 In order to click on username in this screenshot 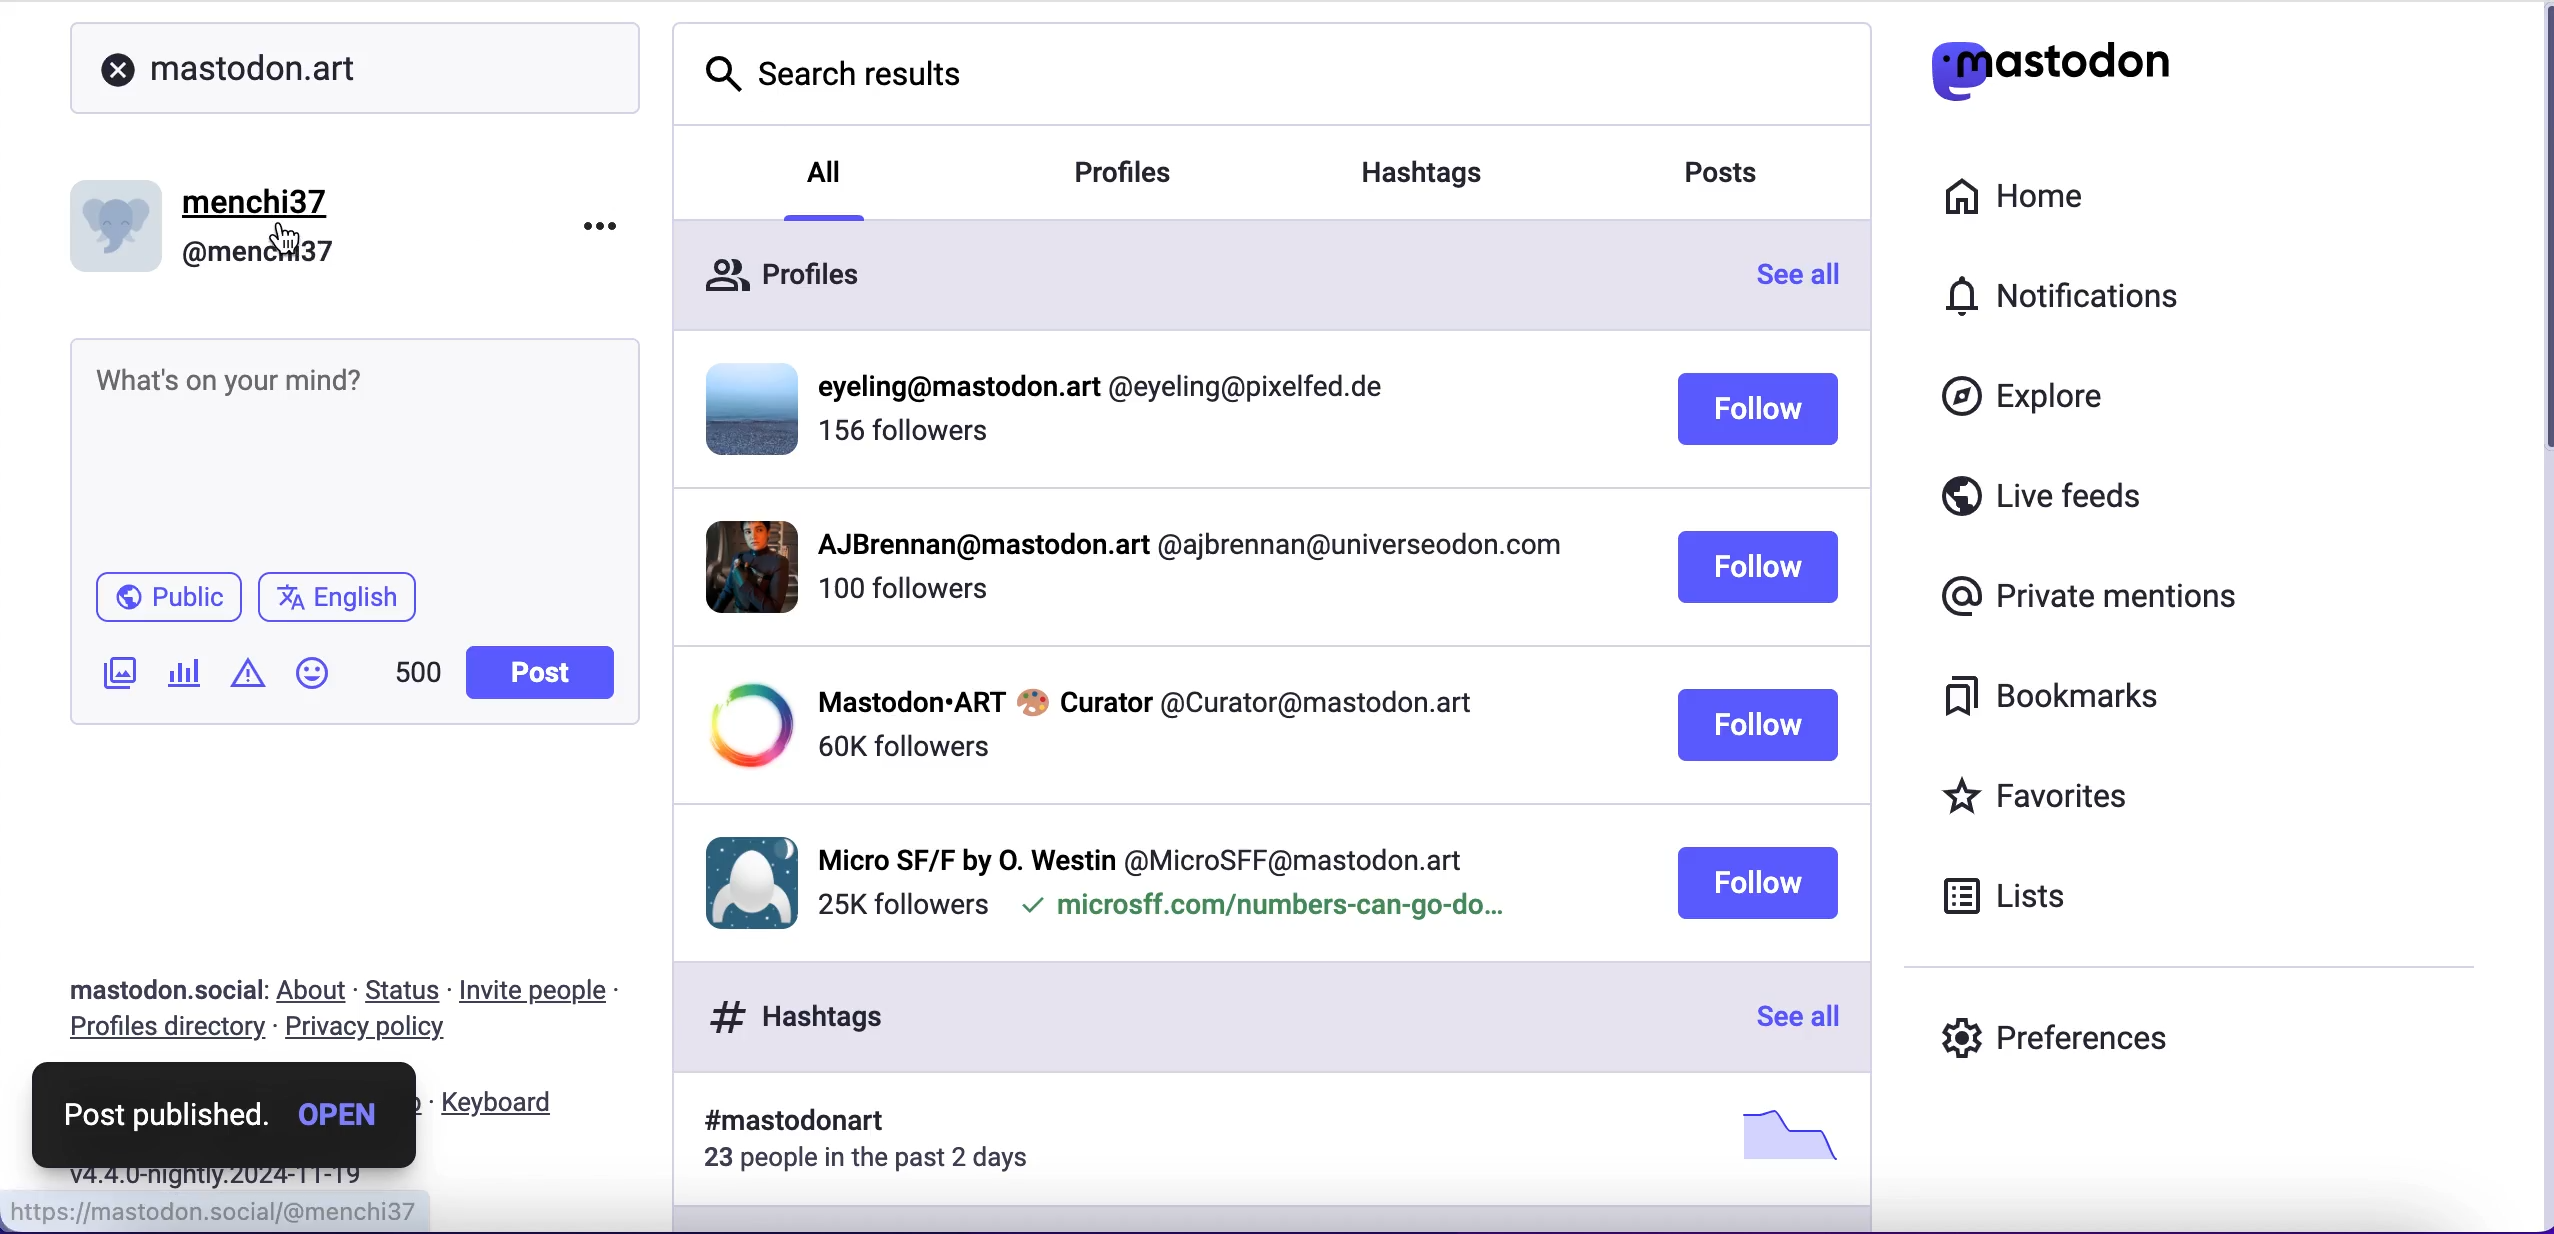, I will do `click(1140, 706)`.